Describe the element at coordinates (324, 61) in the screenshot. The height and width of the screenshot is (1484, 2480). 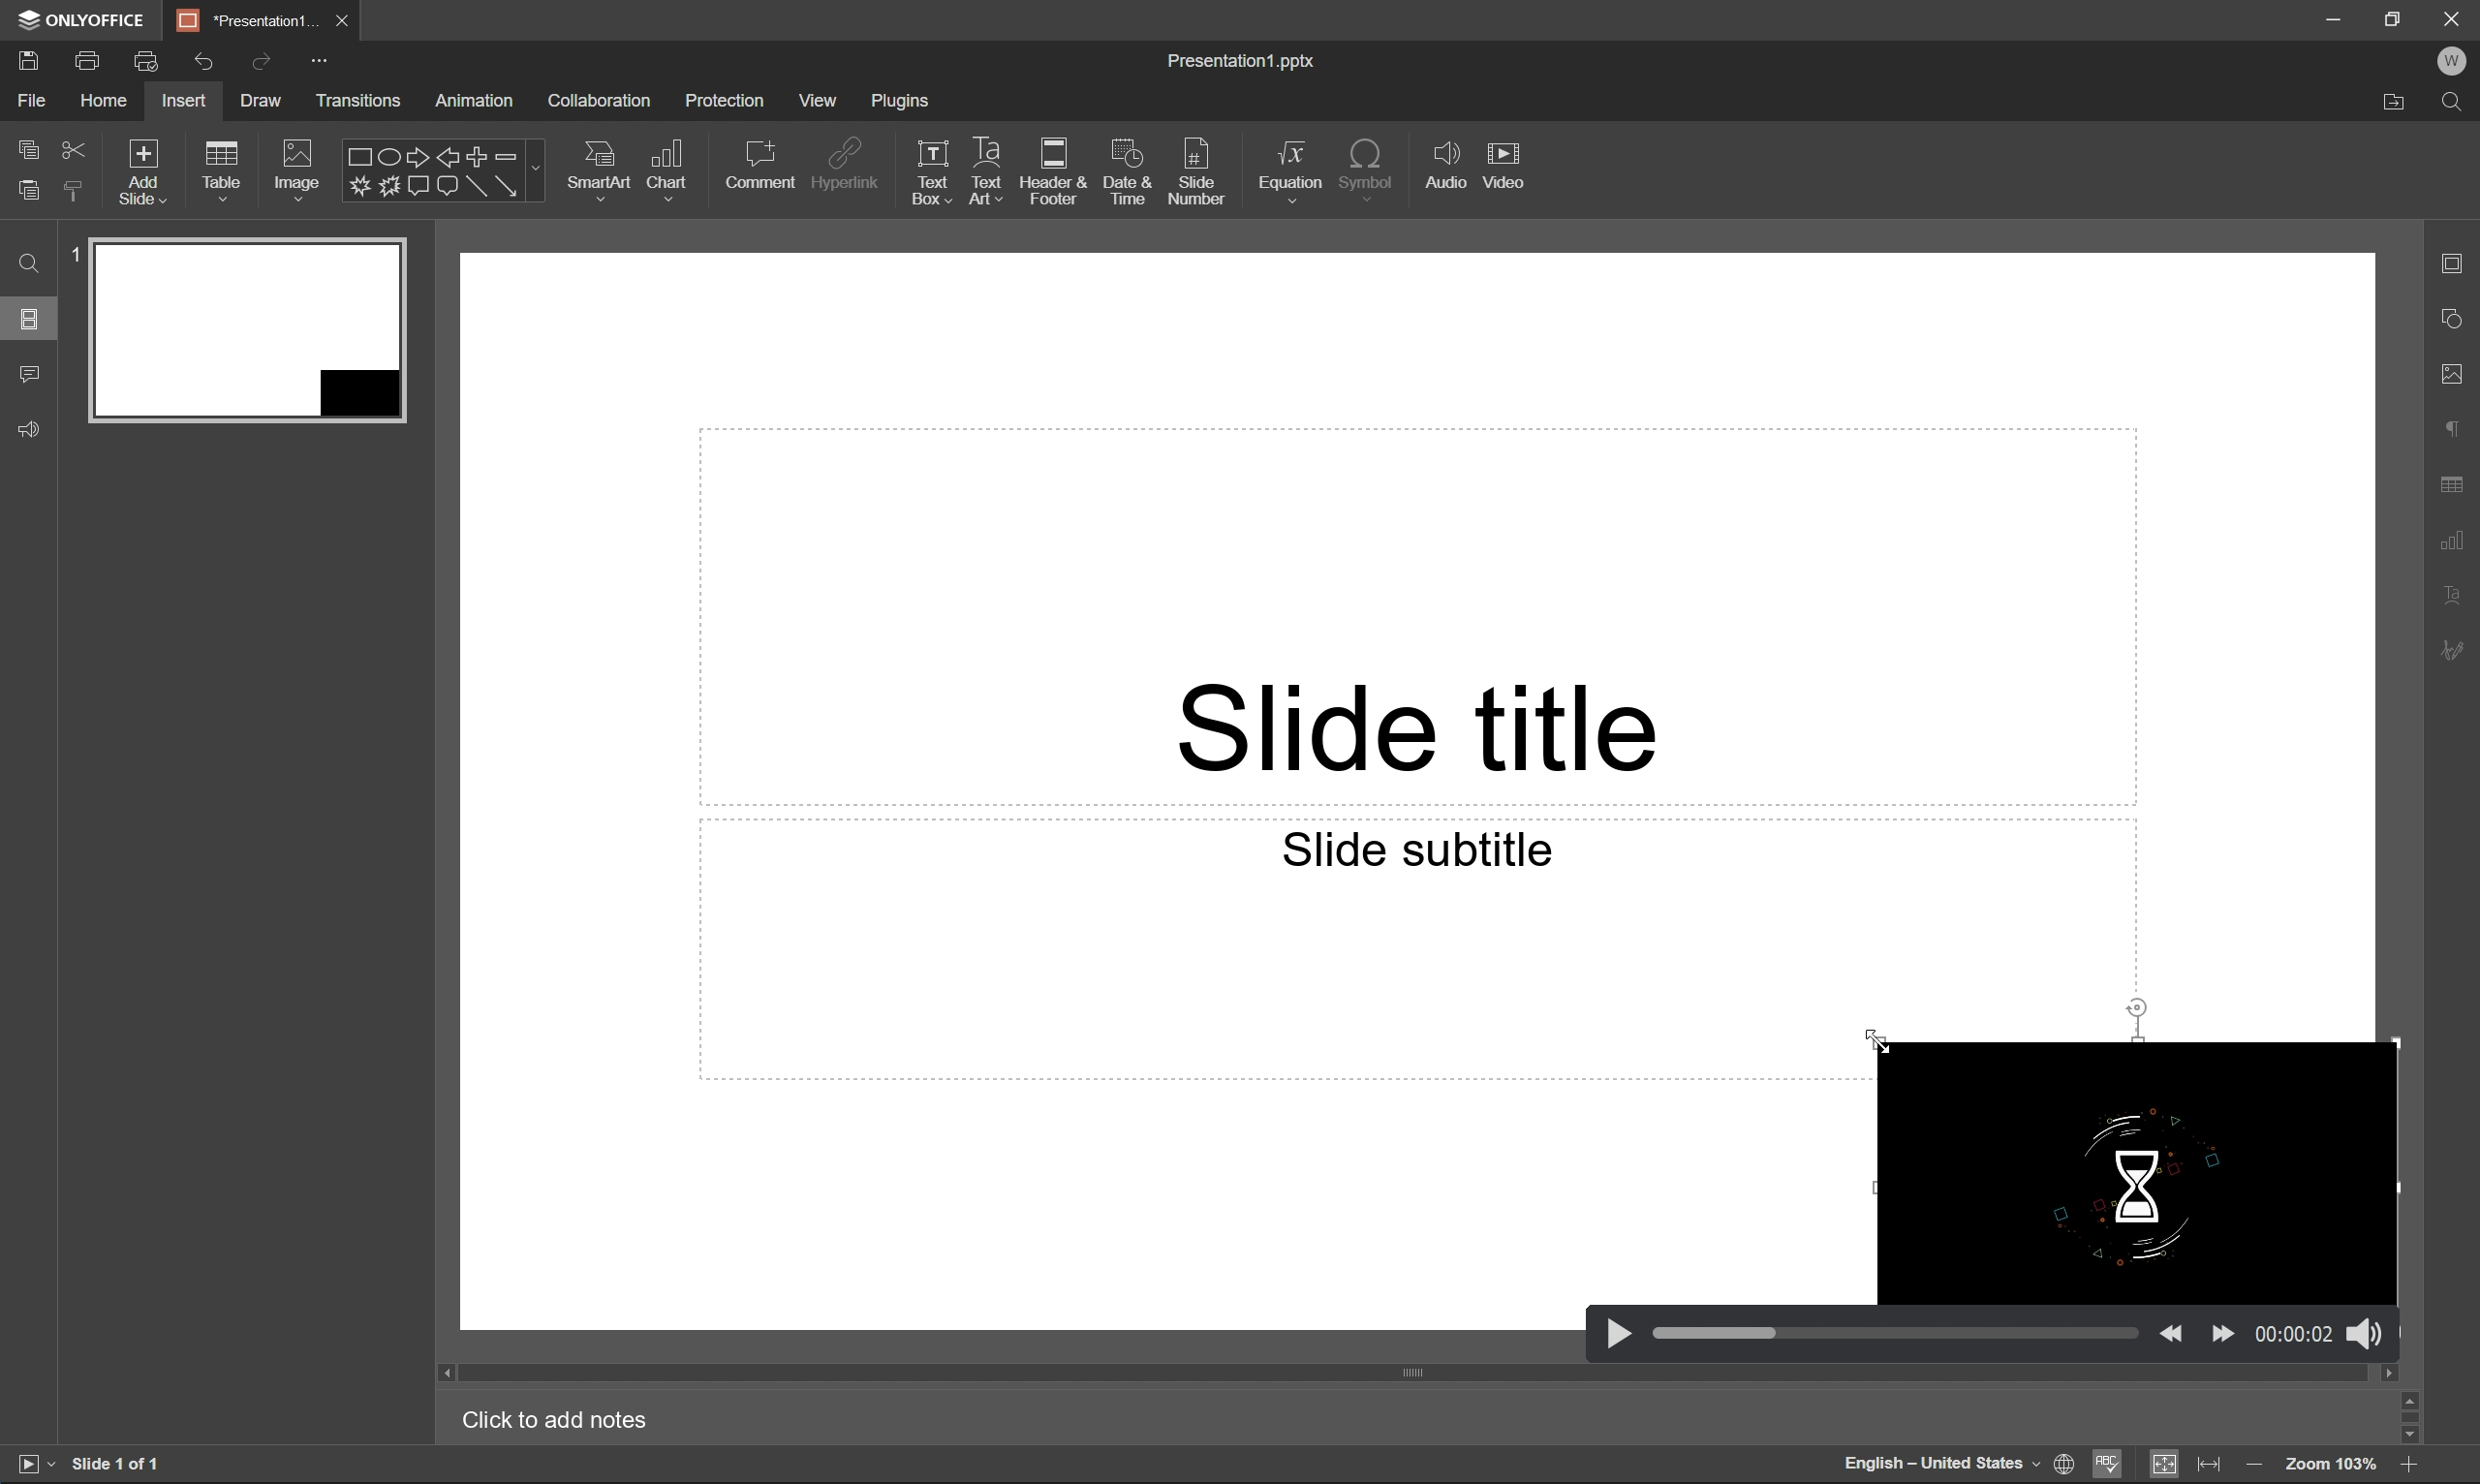
I see `customize quick access toolbar` at that location.